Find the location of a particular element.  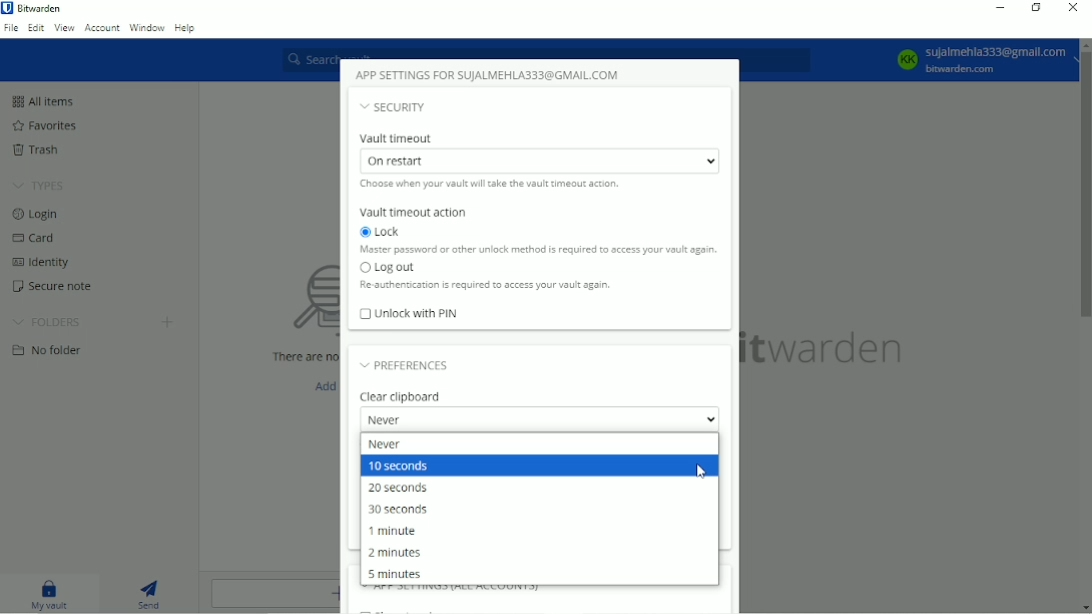

5 minutes is located at coordinates (399, 575).